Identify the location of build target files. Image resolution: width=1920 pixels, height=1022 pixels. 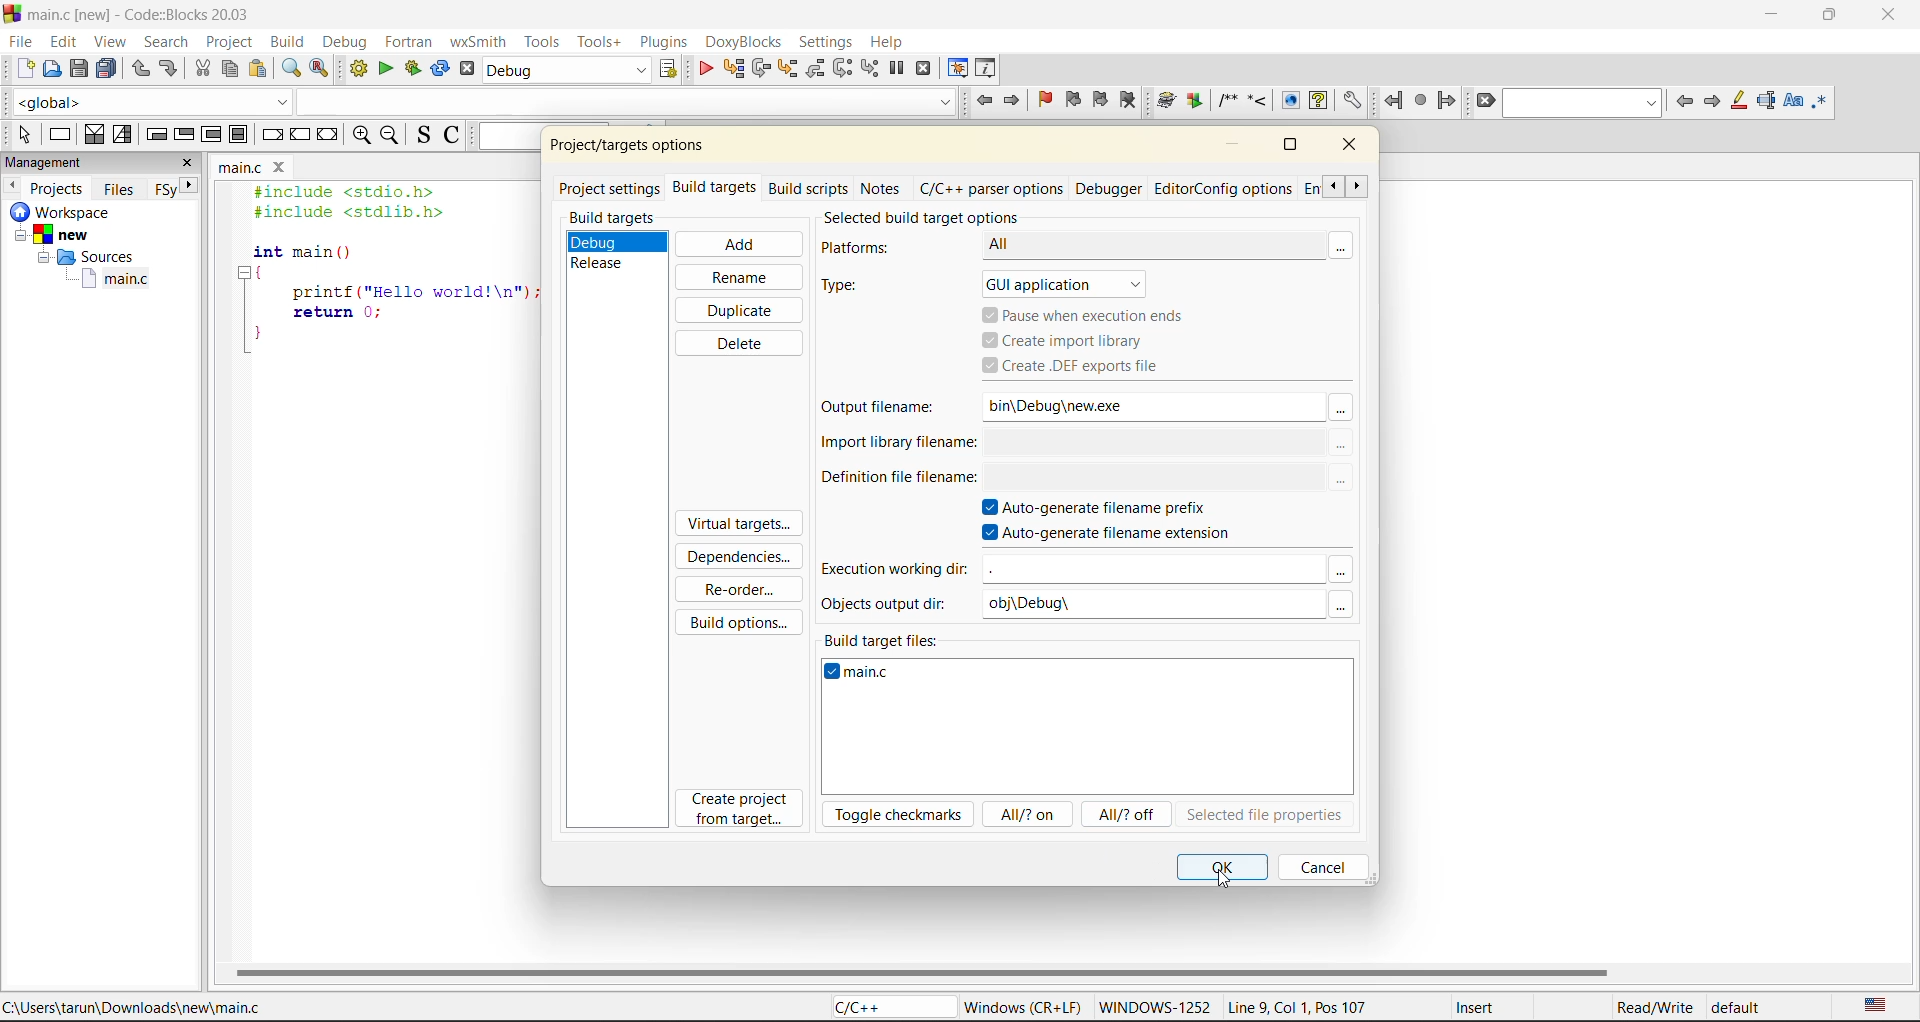
(891, 639).